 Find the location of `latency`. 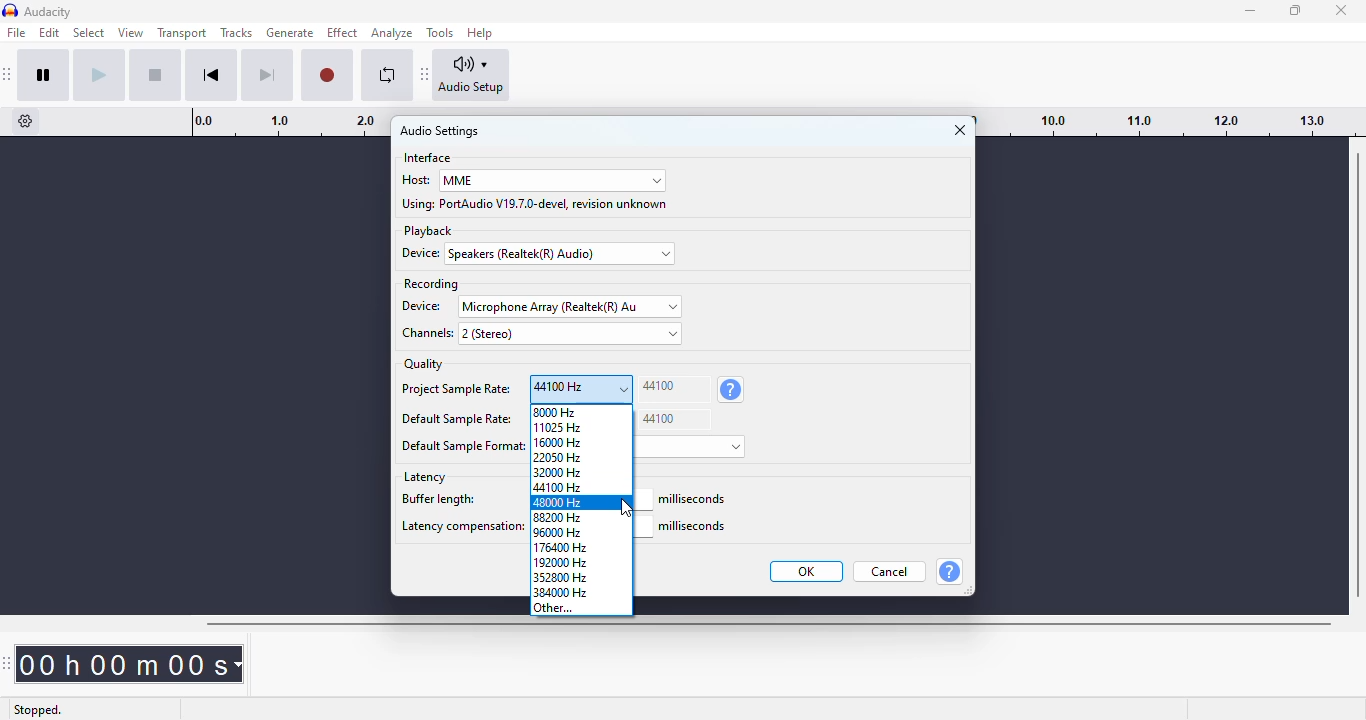

latency is located at coordinates (425, 477).